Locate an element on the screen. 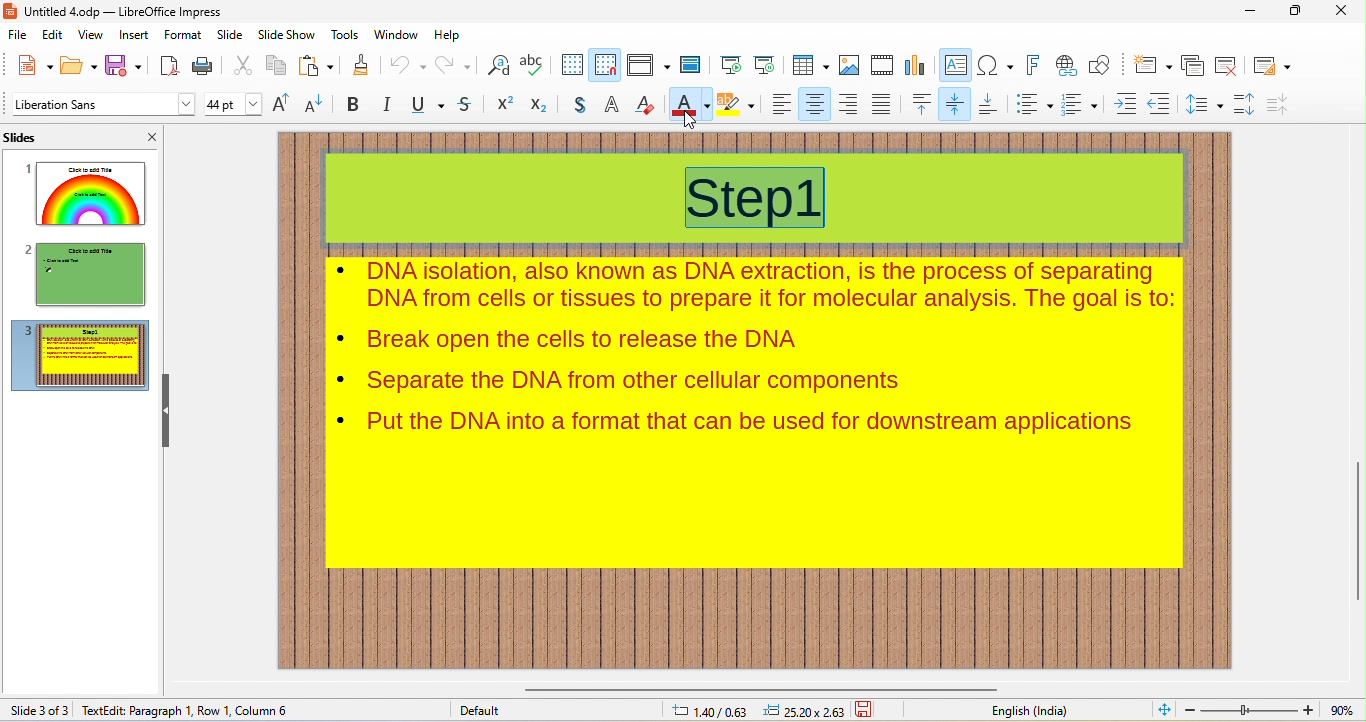 This screenshot has width=1366, height=722. table is located at coordinates (807, 64).